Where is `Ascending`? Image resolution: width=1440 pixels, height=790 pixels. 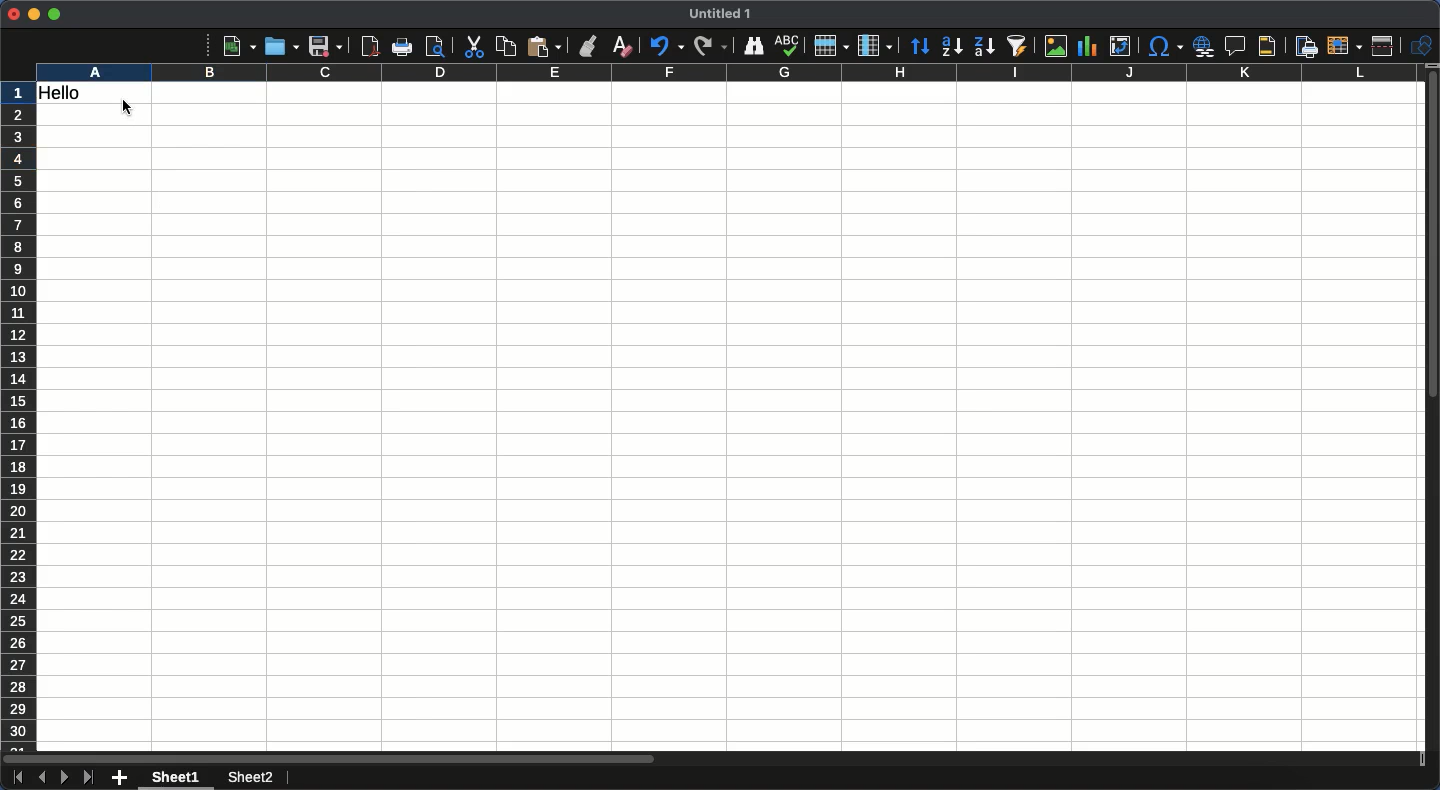 Ascending is located at coordinates (951, 45).